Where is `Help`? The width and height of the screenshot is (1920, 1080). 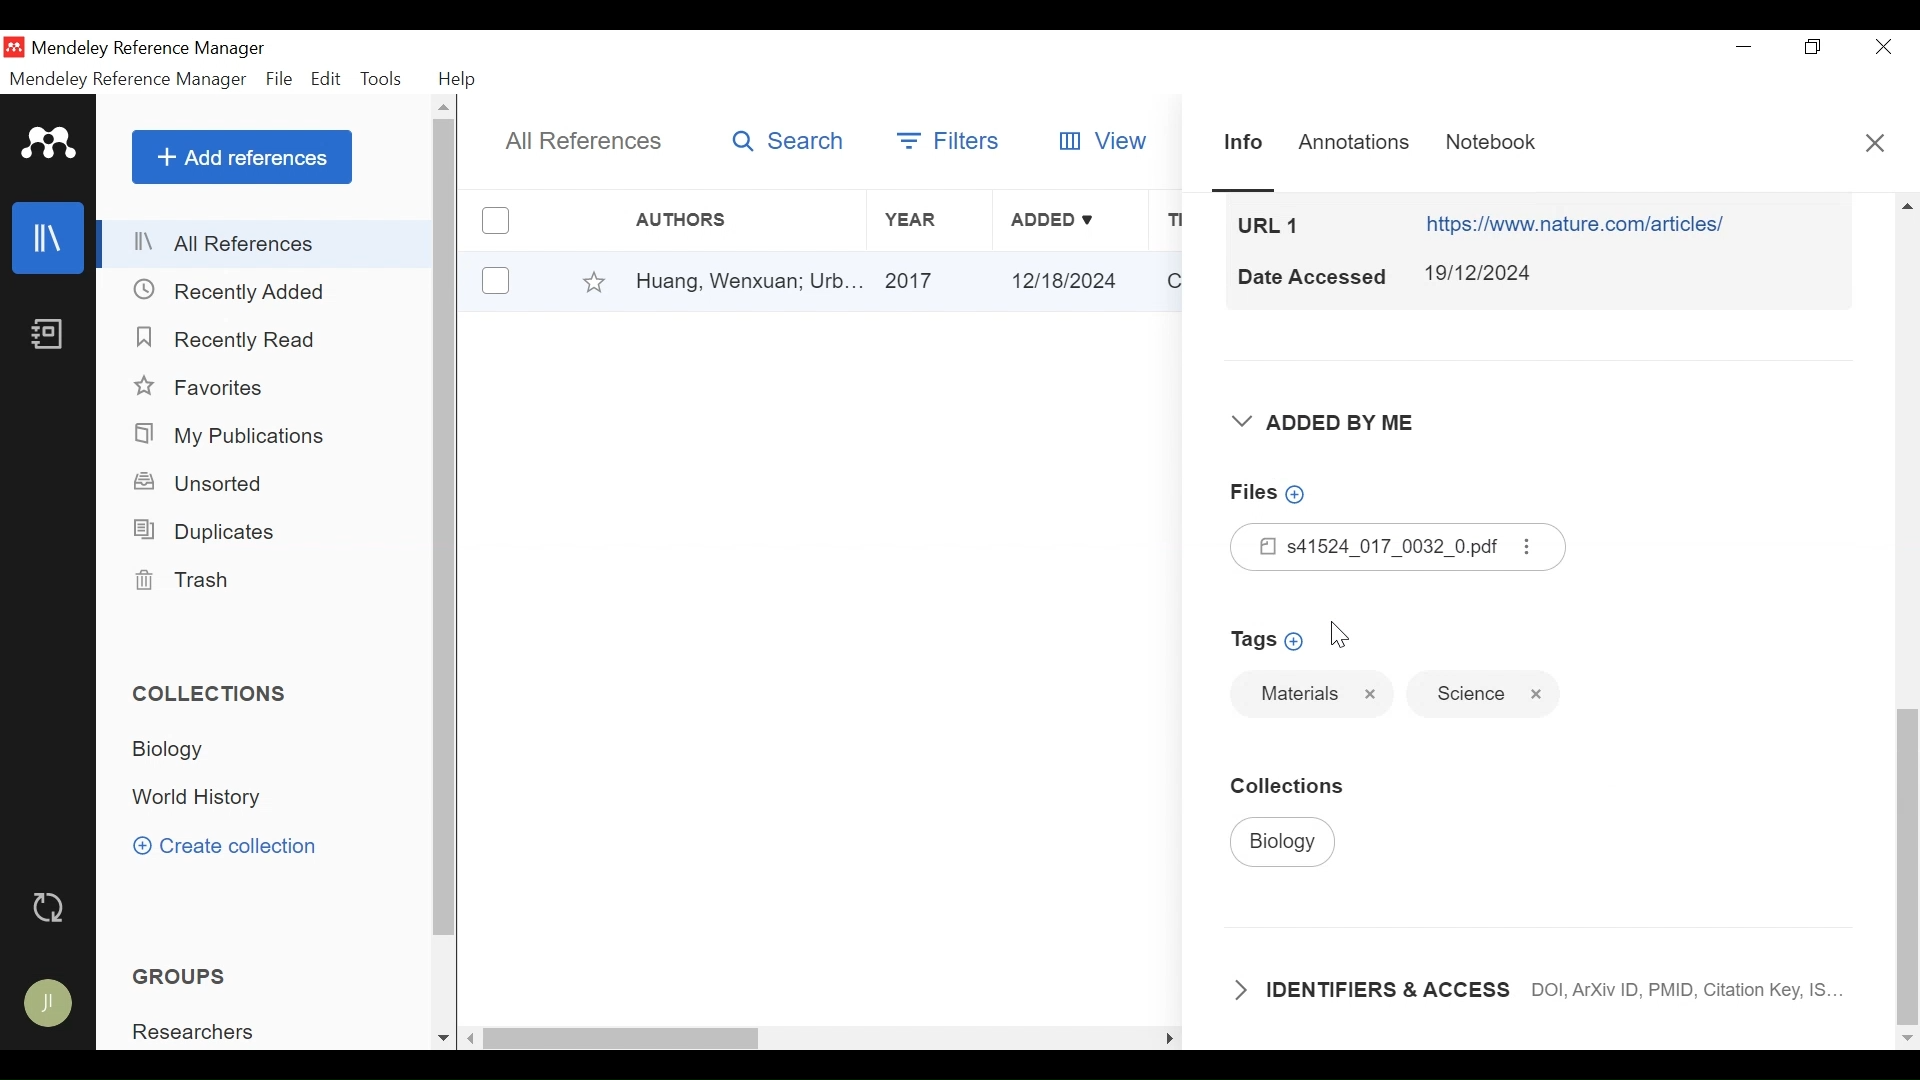 Help is located at coordinates (460, 79).